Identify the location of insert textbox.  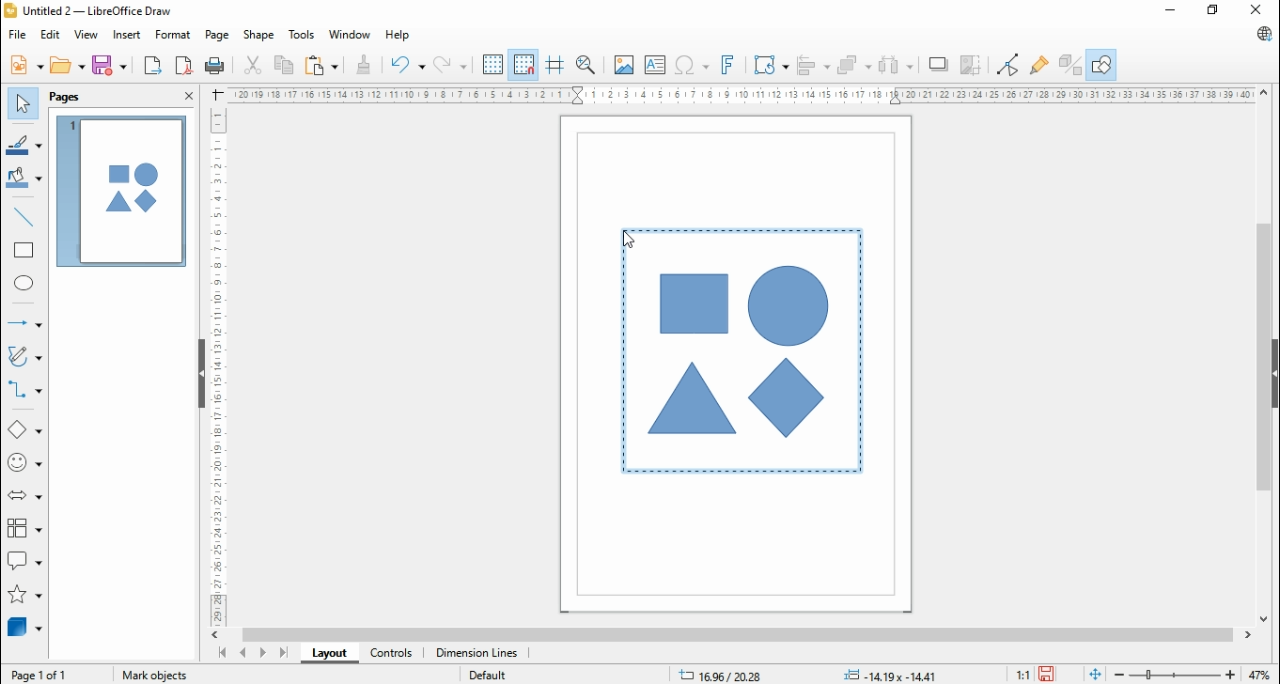
(655, 65).